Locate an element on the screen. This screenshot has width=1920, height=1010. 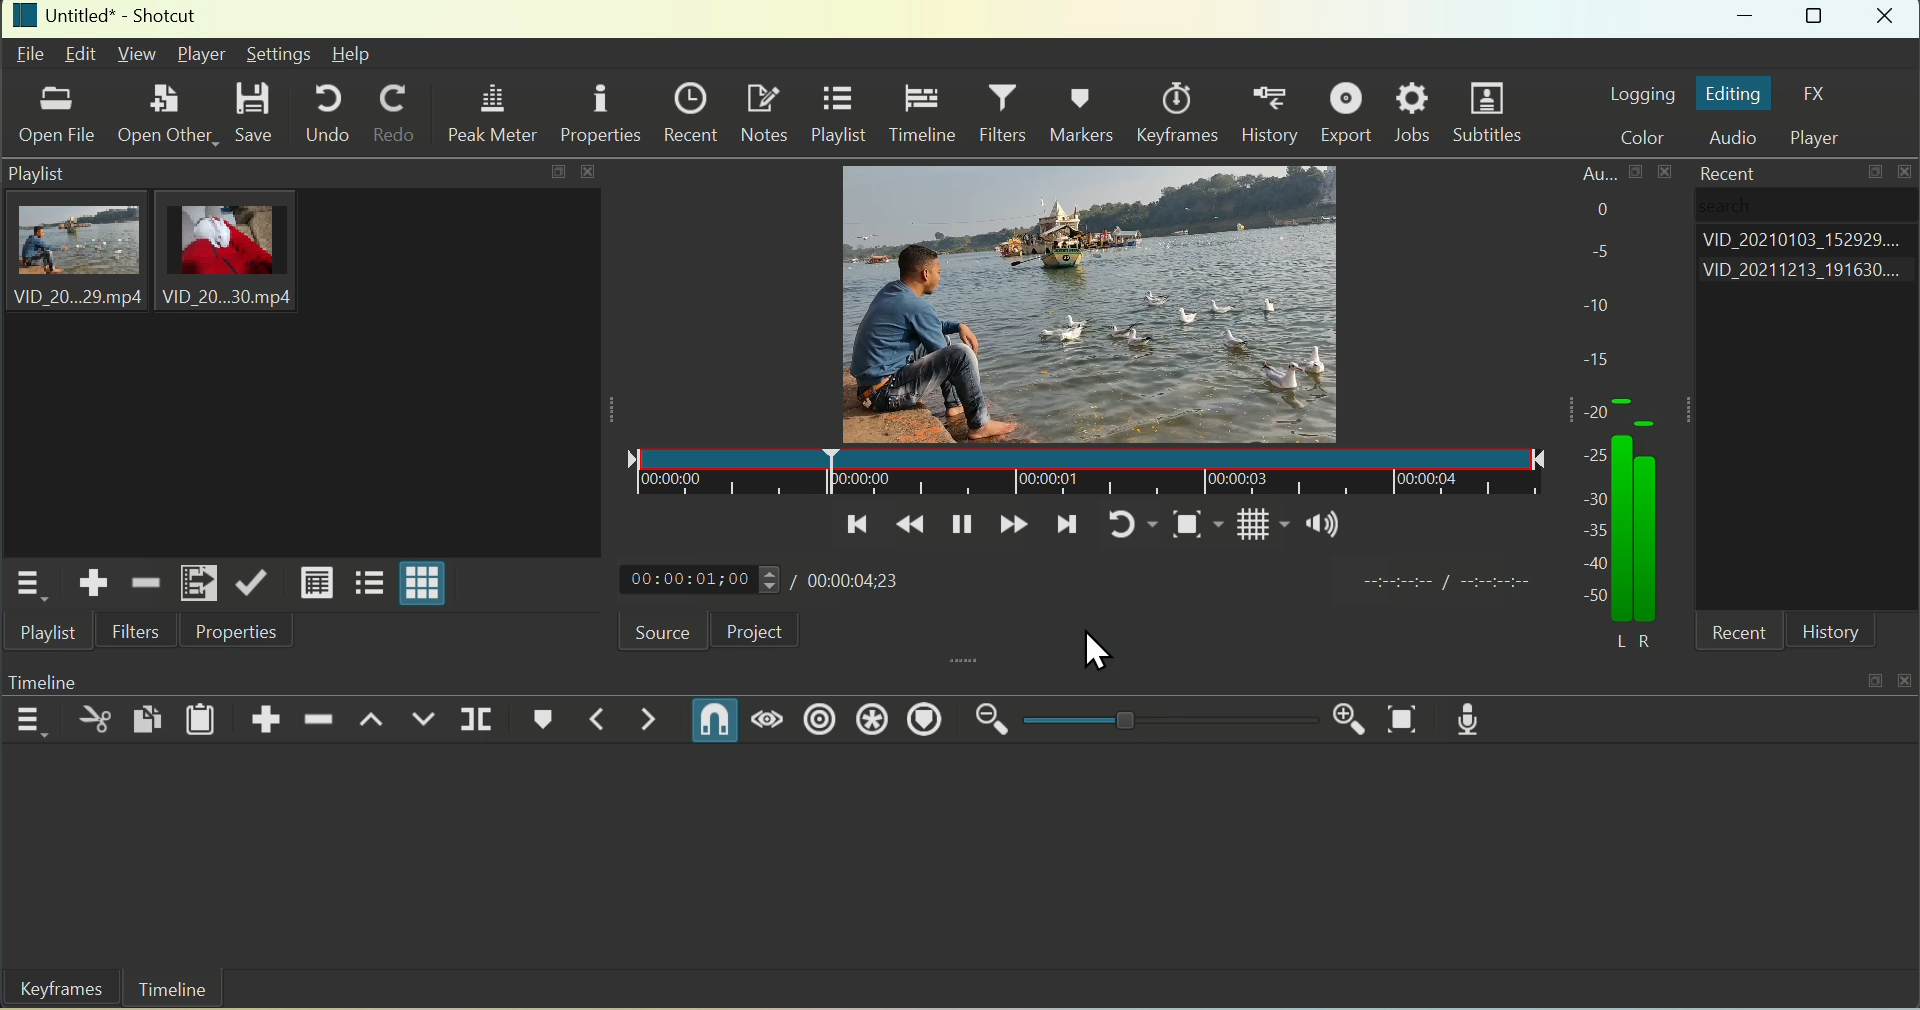
Keyframes is located at coordinates (1183, 112).